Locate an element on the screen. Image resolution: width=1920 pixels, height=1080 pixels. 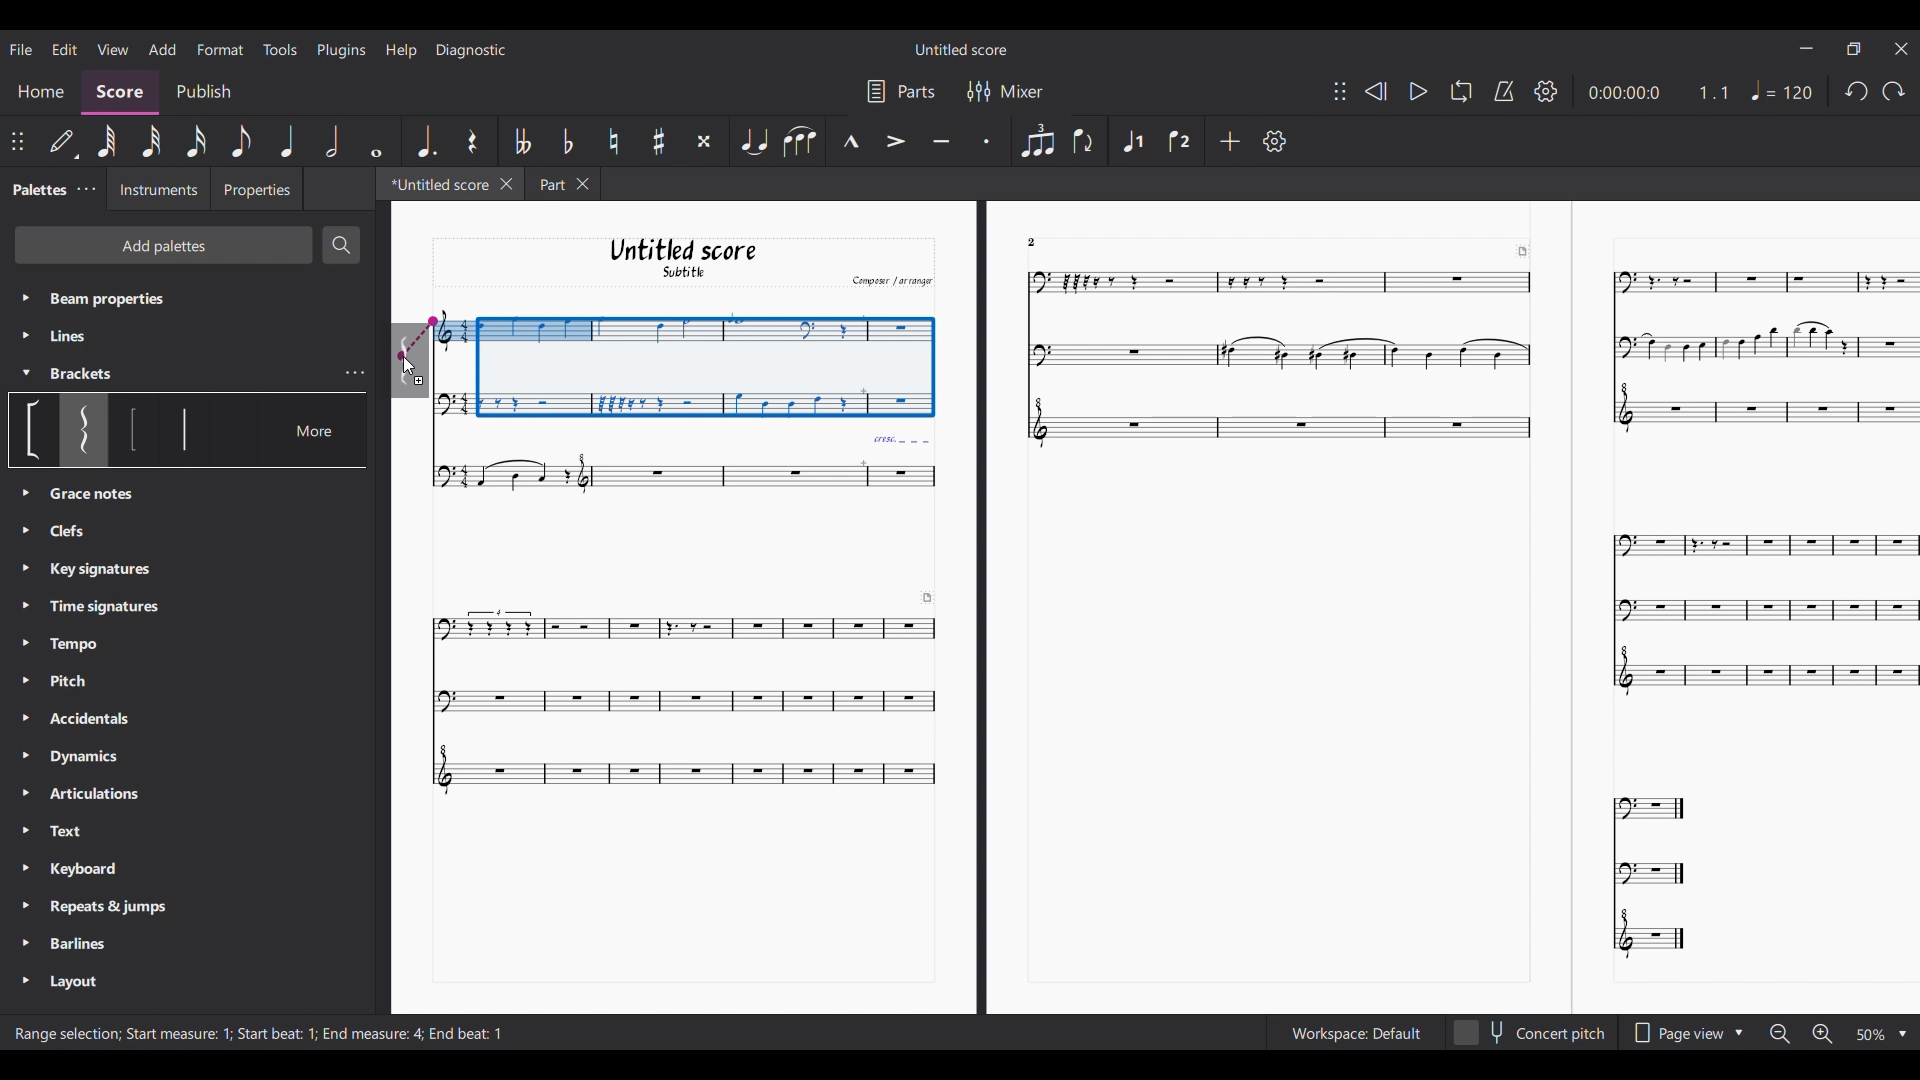
Concert pitch toggle is located at coordinates (1530, 1033).